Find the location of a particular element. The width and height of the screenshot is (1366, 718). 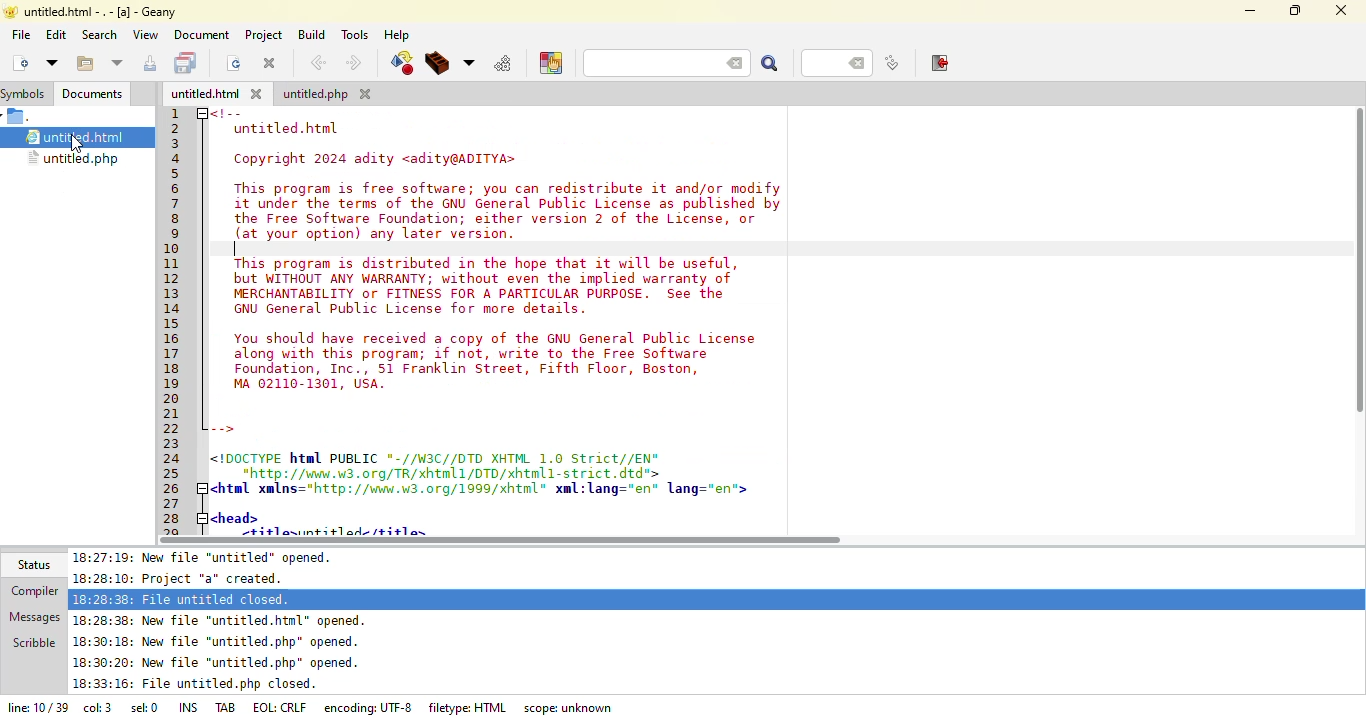

create new file is located at coordinates (20, 63).